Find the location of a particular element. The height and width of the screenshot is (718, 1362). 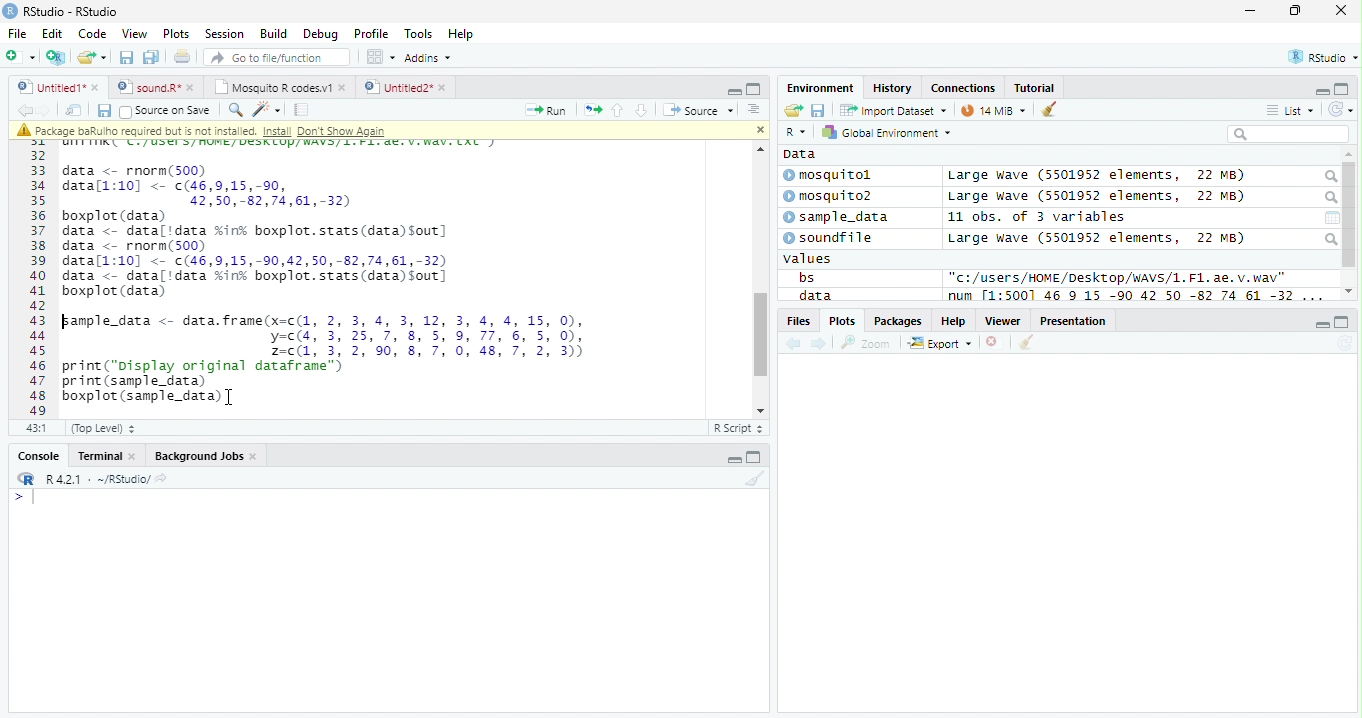

clear workspace is located at coordinates (753, 479).